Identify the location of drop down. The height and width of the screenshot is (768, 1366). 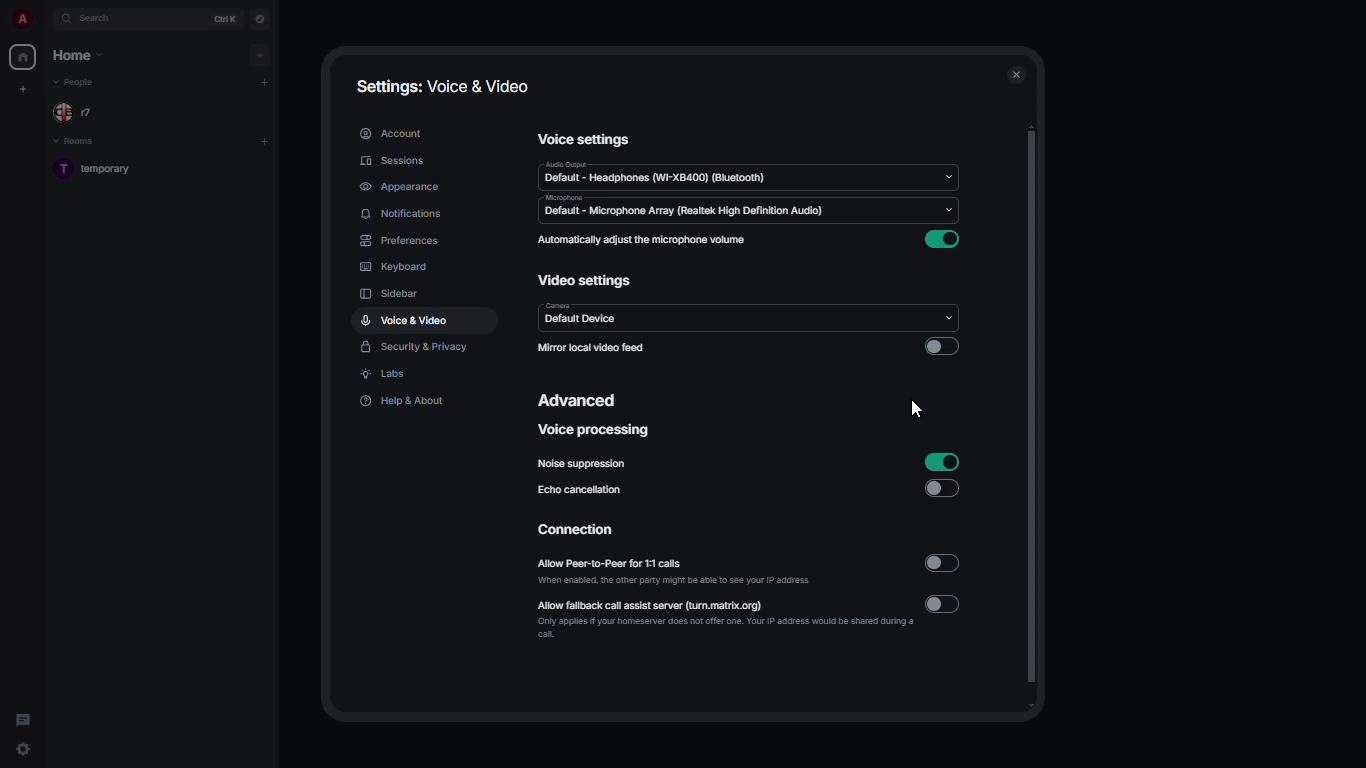
(949, 177).